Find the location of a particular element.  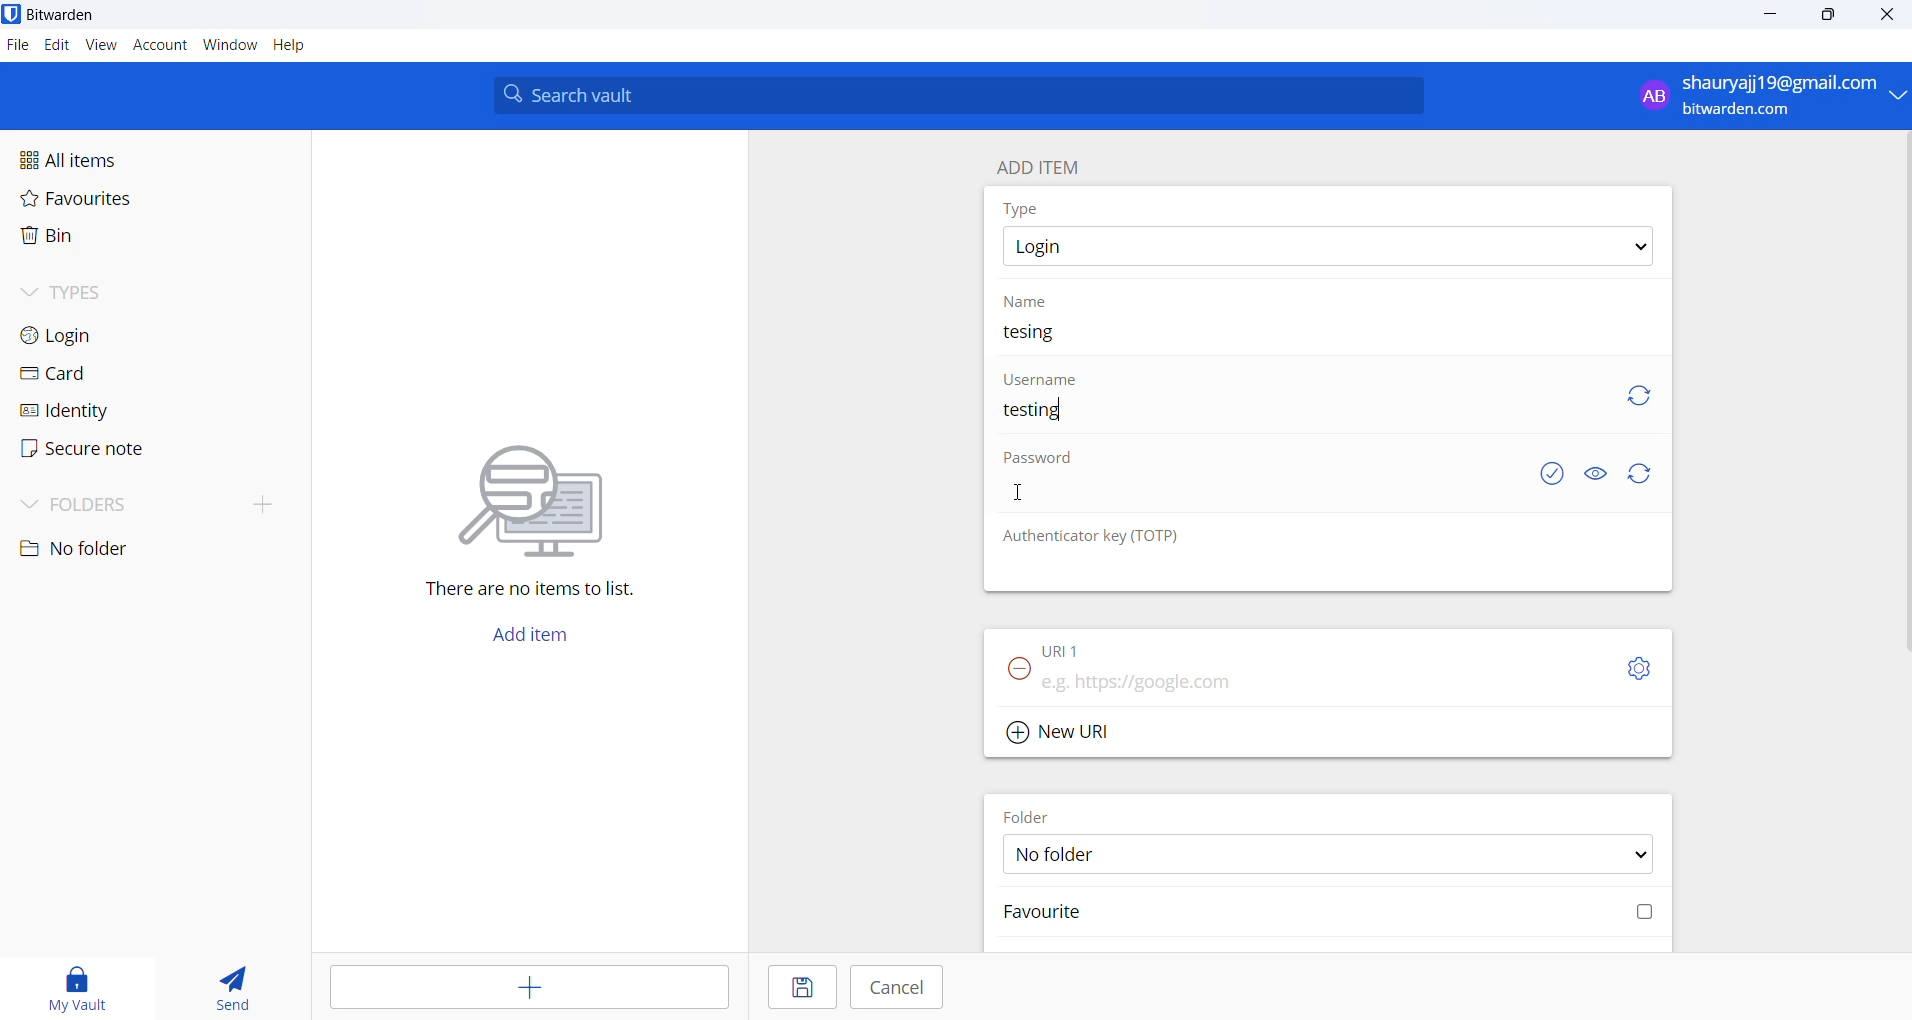

otp input box is located at coordinates (1321, 572).